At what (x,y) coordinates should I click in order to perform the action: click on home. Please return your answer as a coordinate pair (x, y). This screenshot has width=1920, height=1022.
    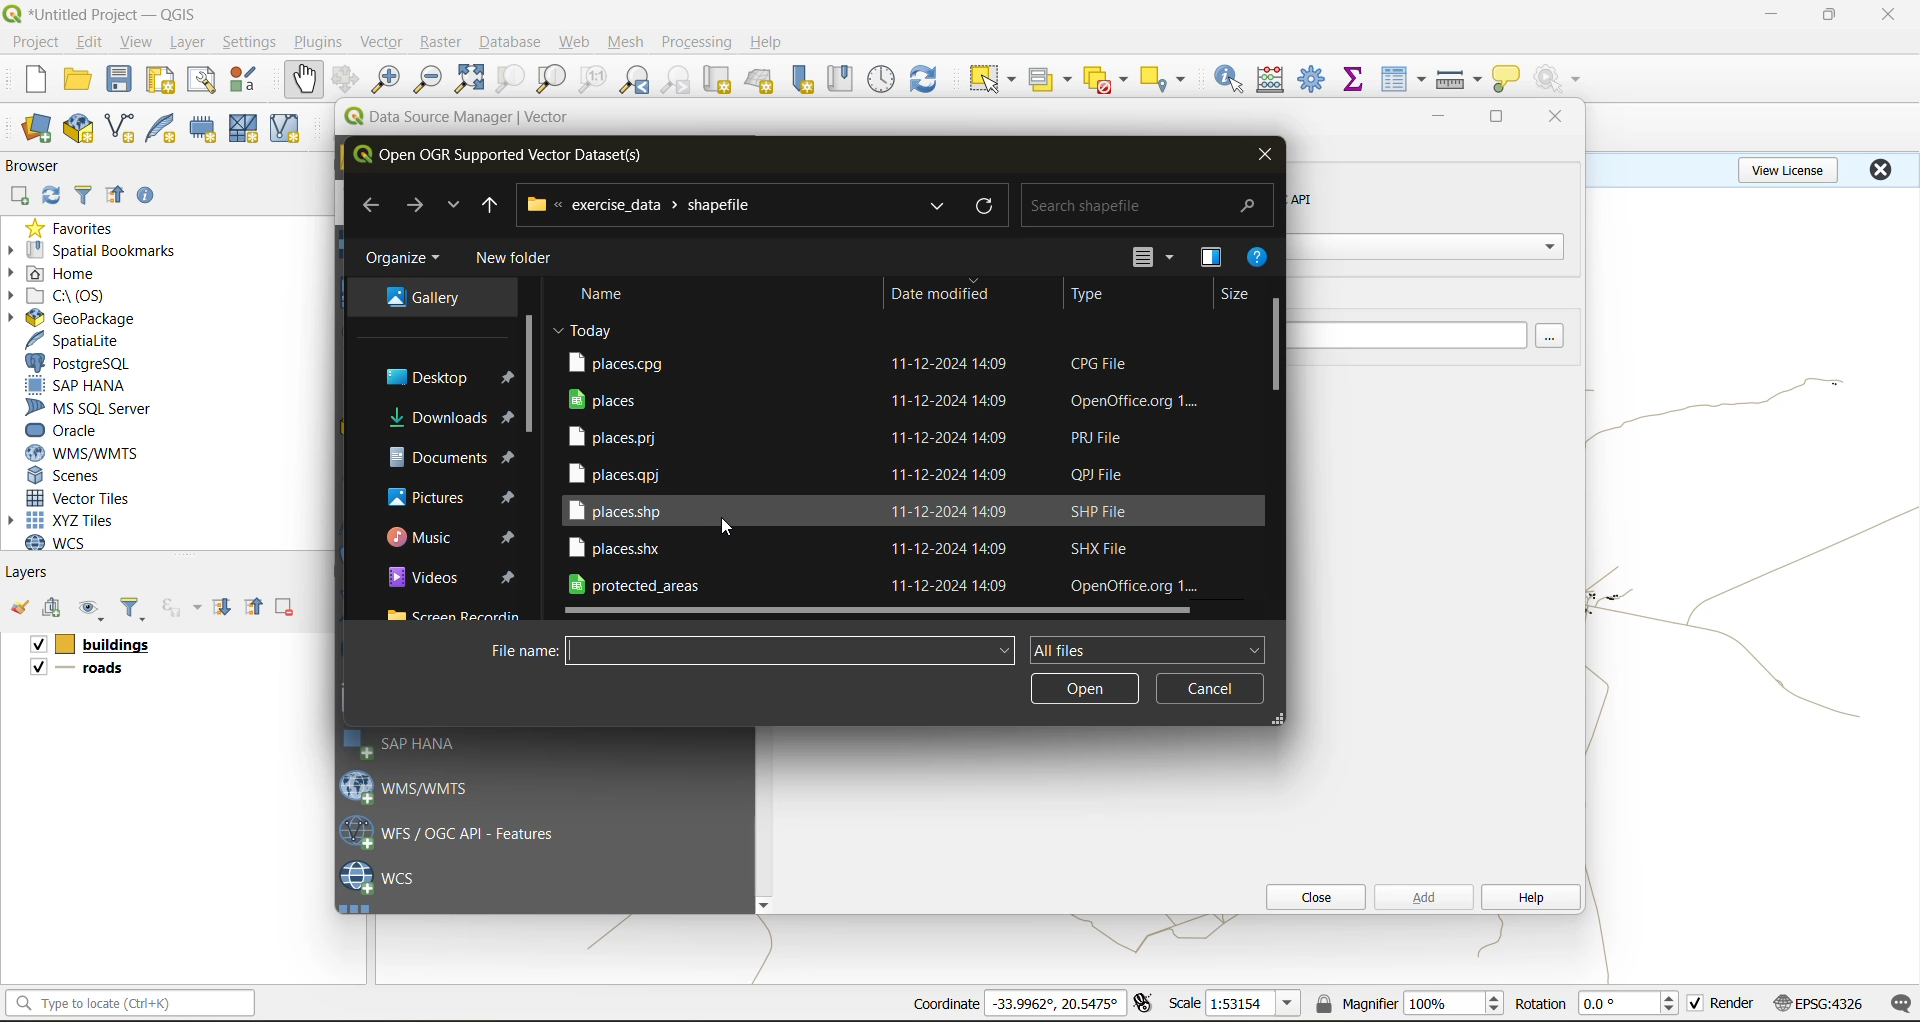
    Looking at the image, I should click on (60, 275).